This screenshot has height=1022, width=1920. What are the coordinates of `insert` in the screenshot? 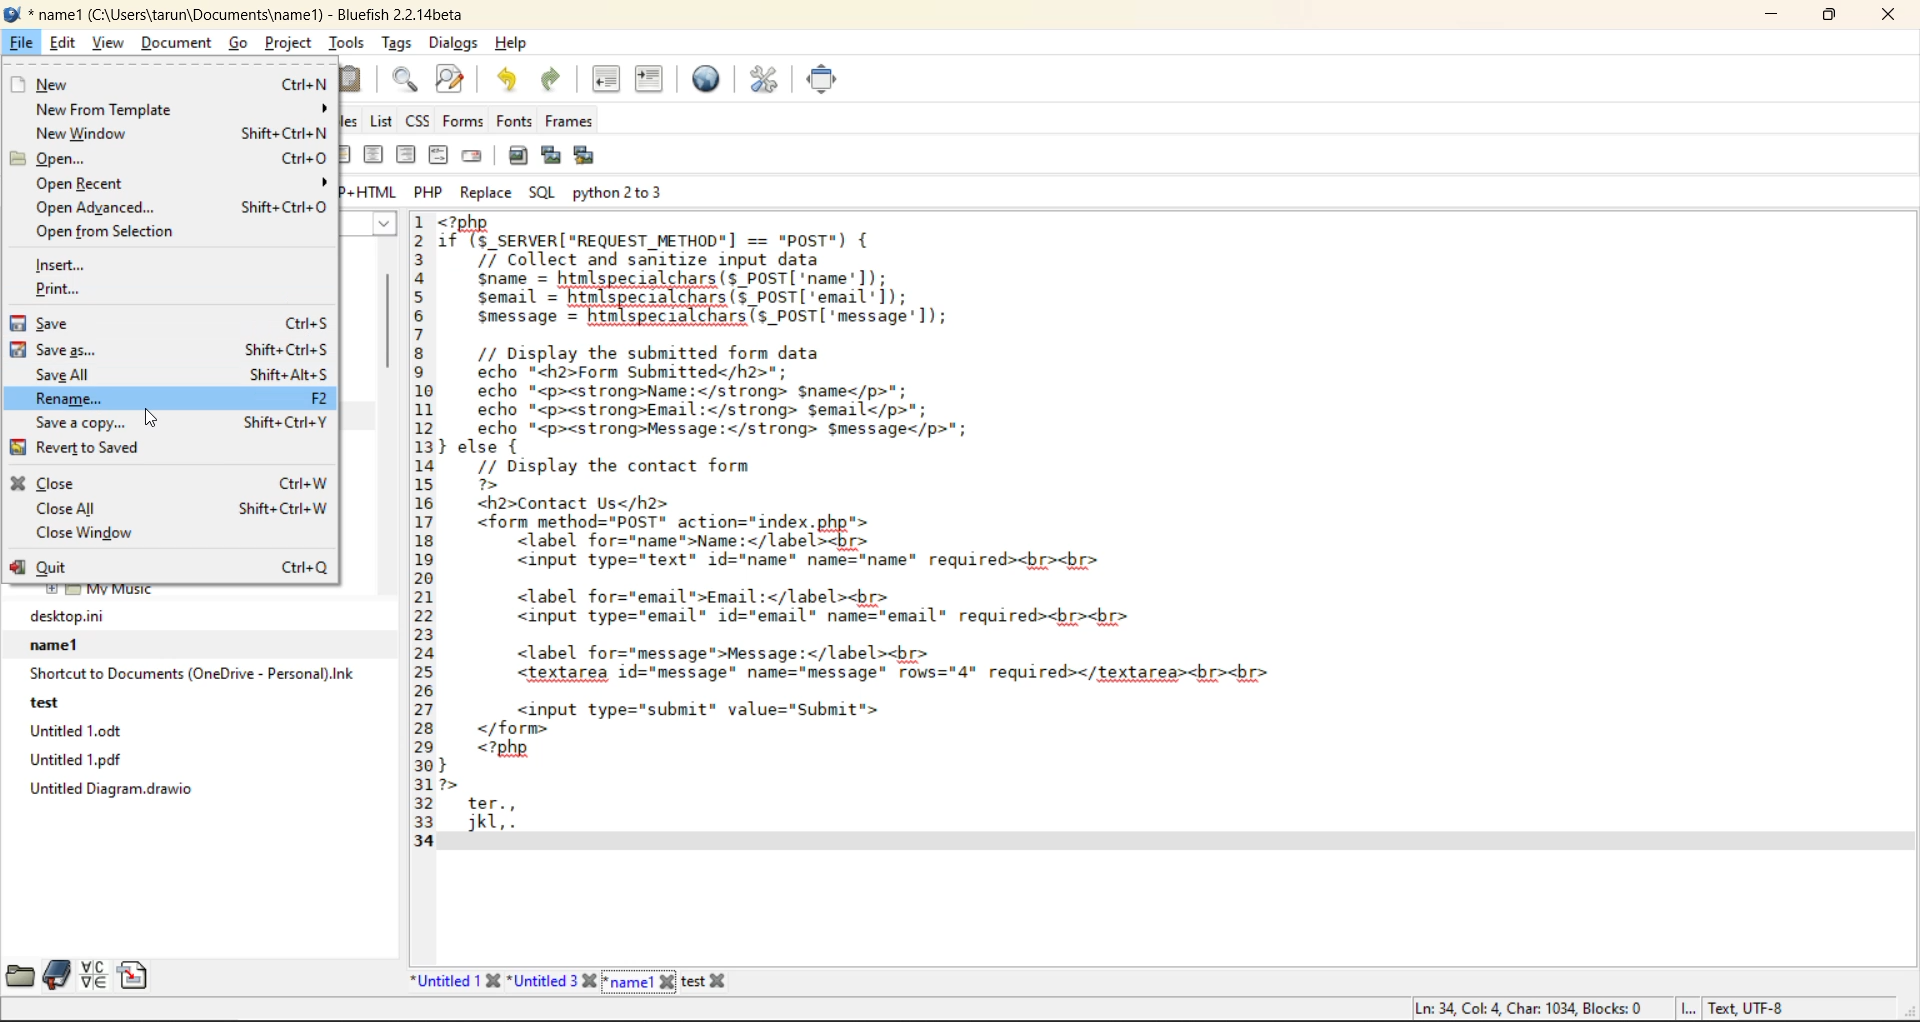 It's located at (64, 265).